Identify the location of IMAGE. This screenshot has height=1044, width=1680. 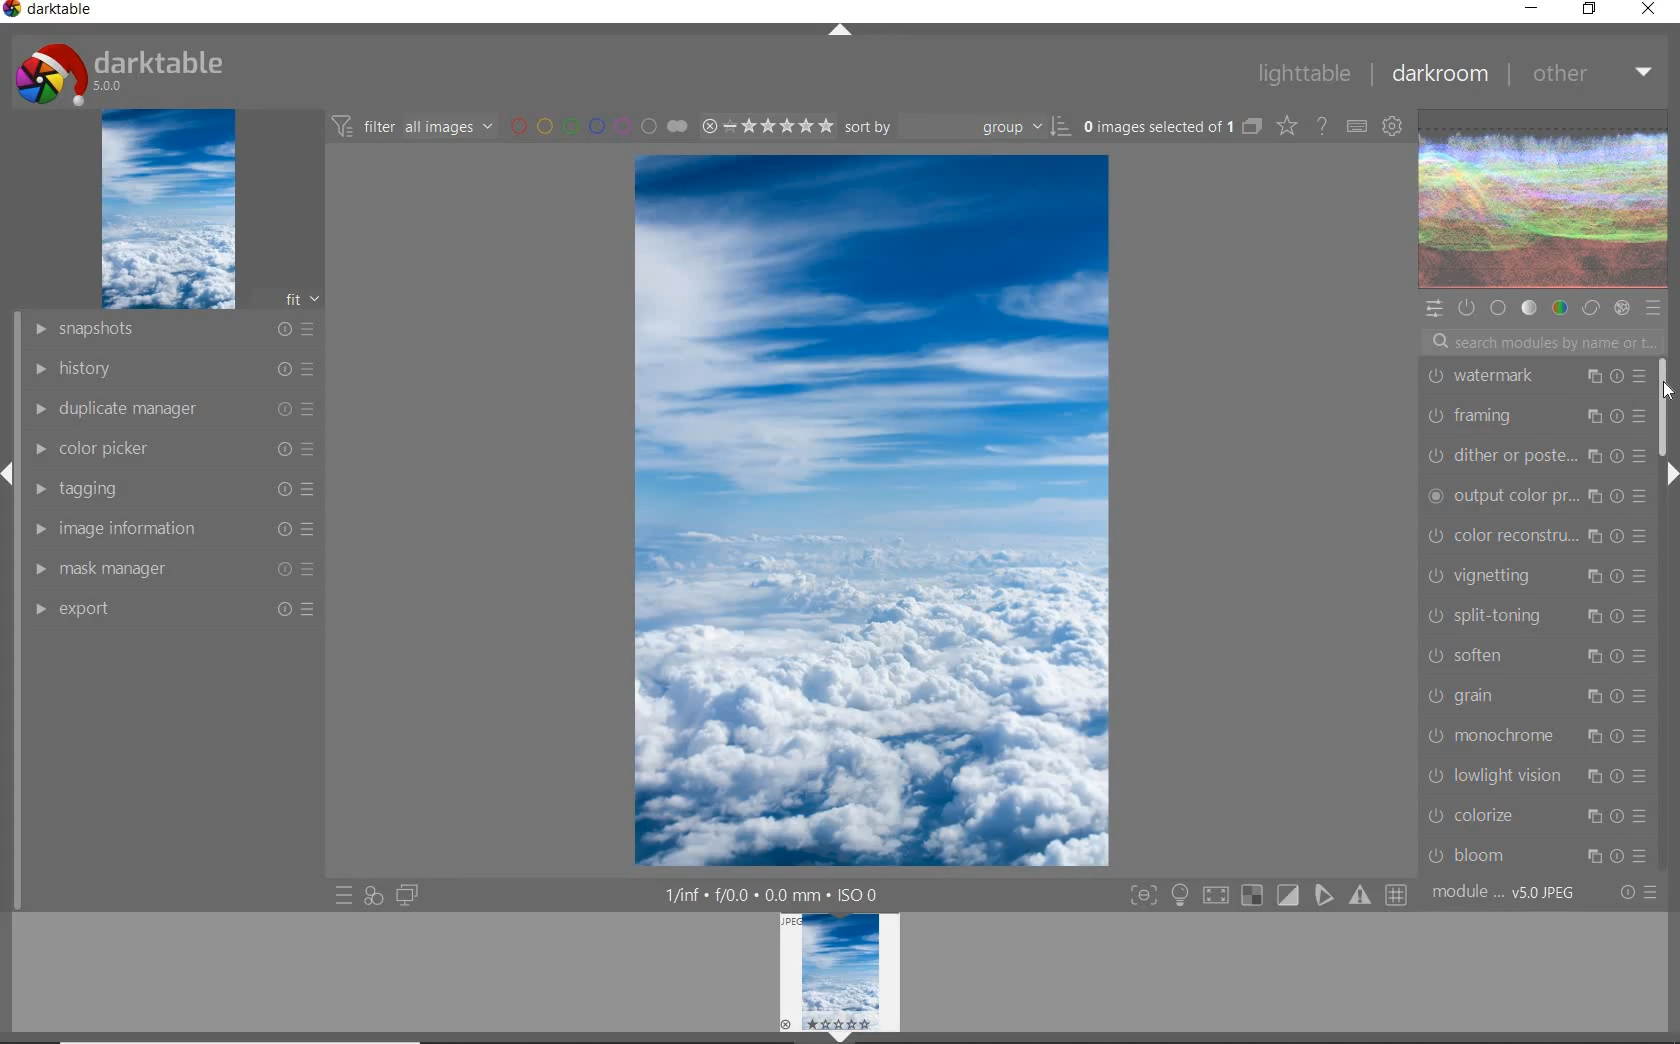
(166, 210).